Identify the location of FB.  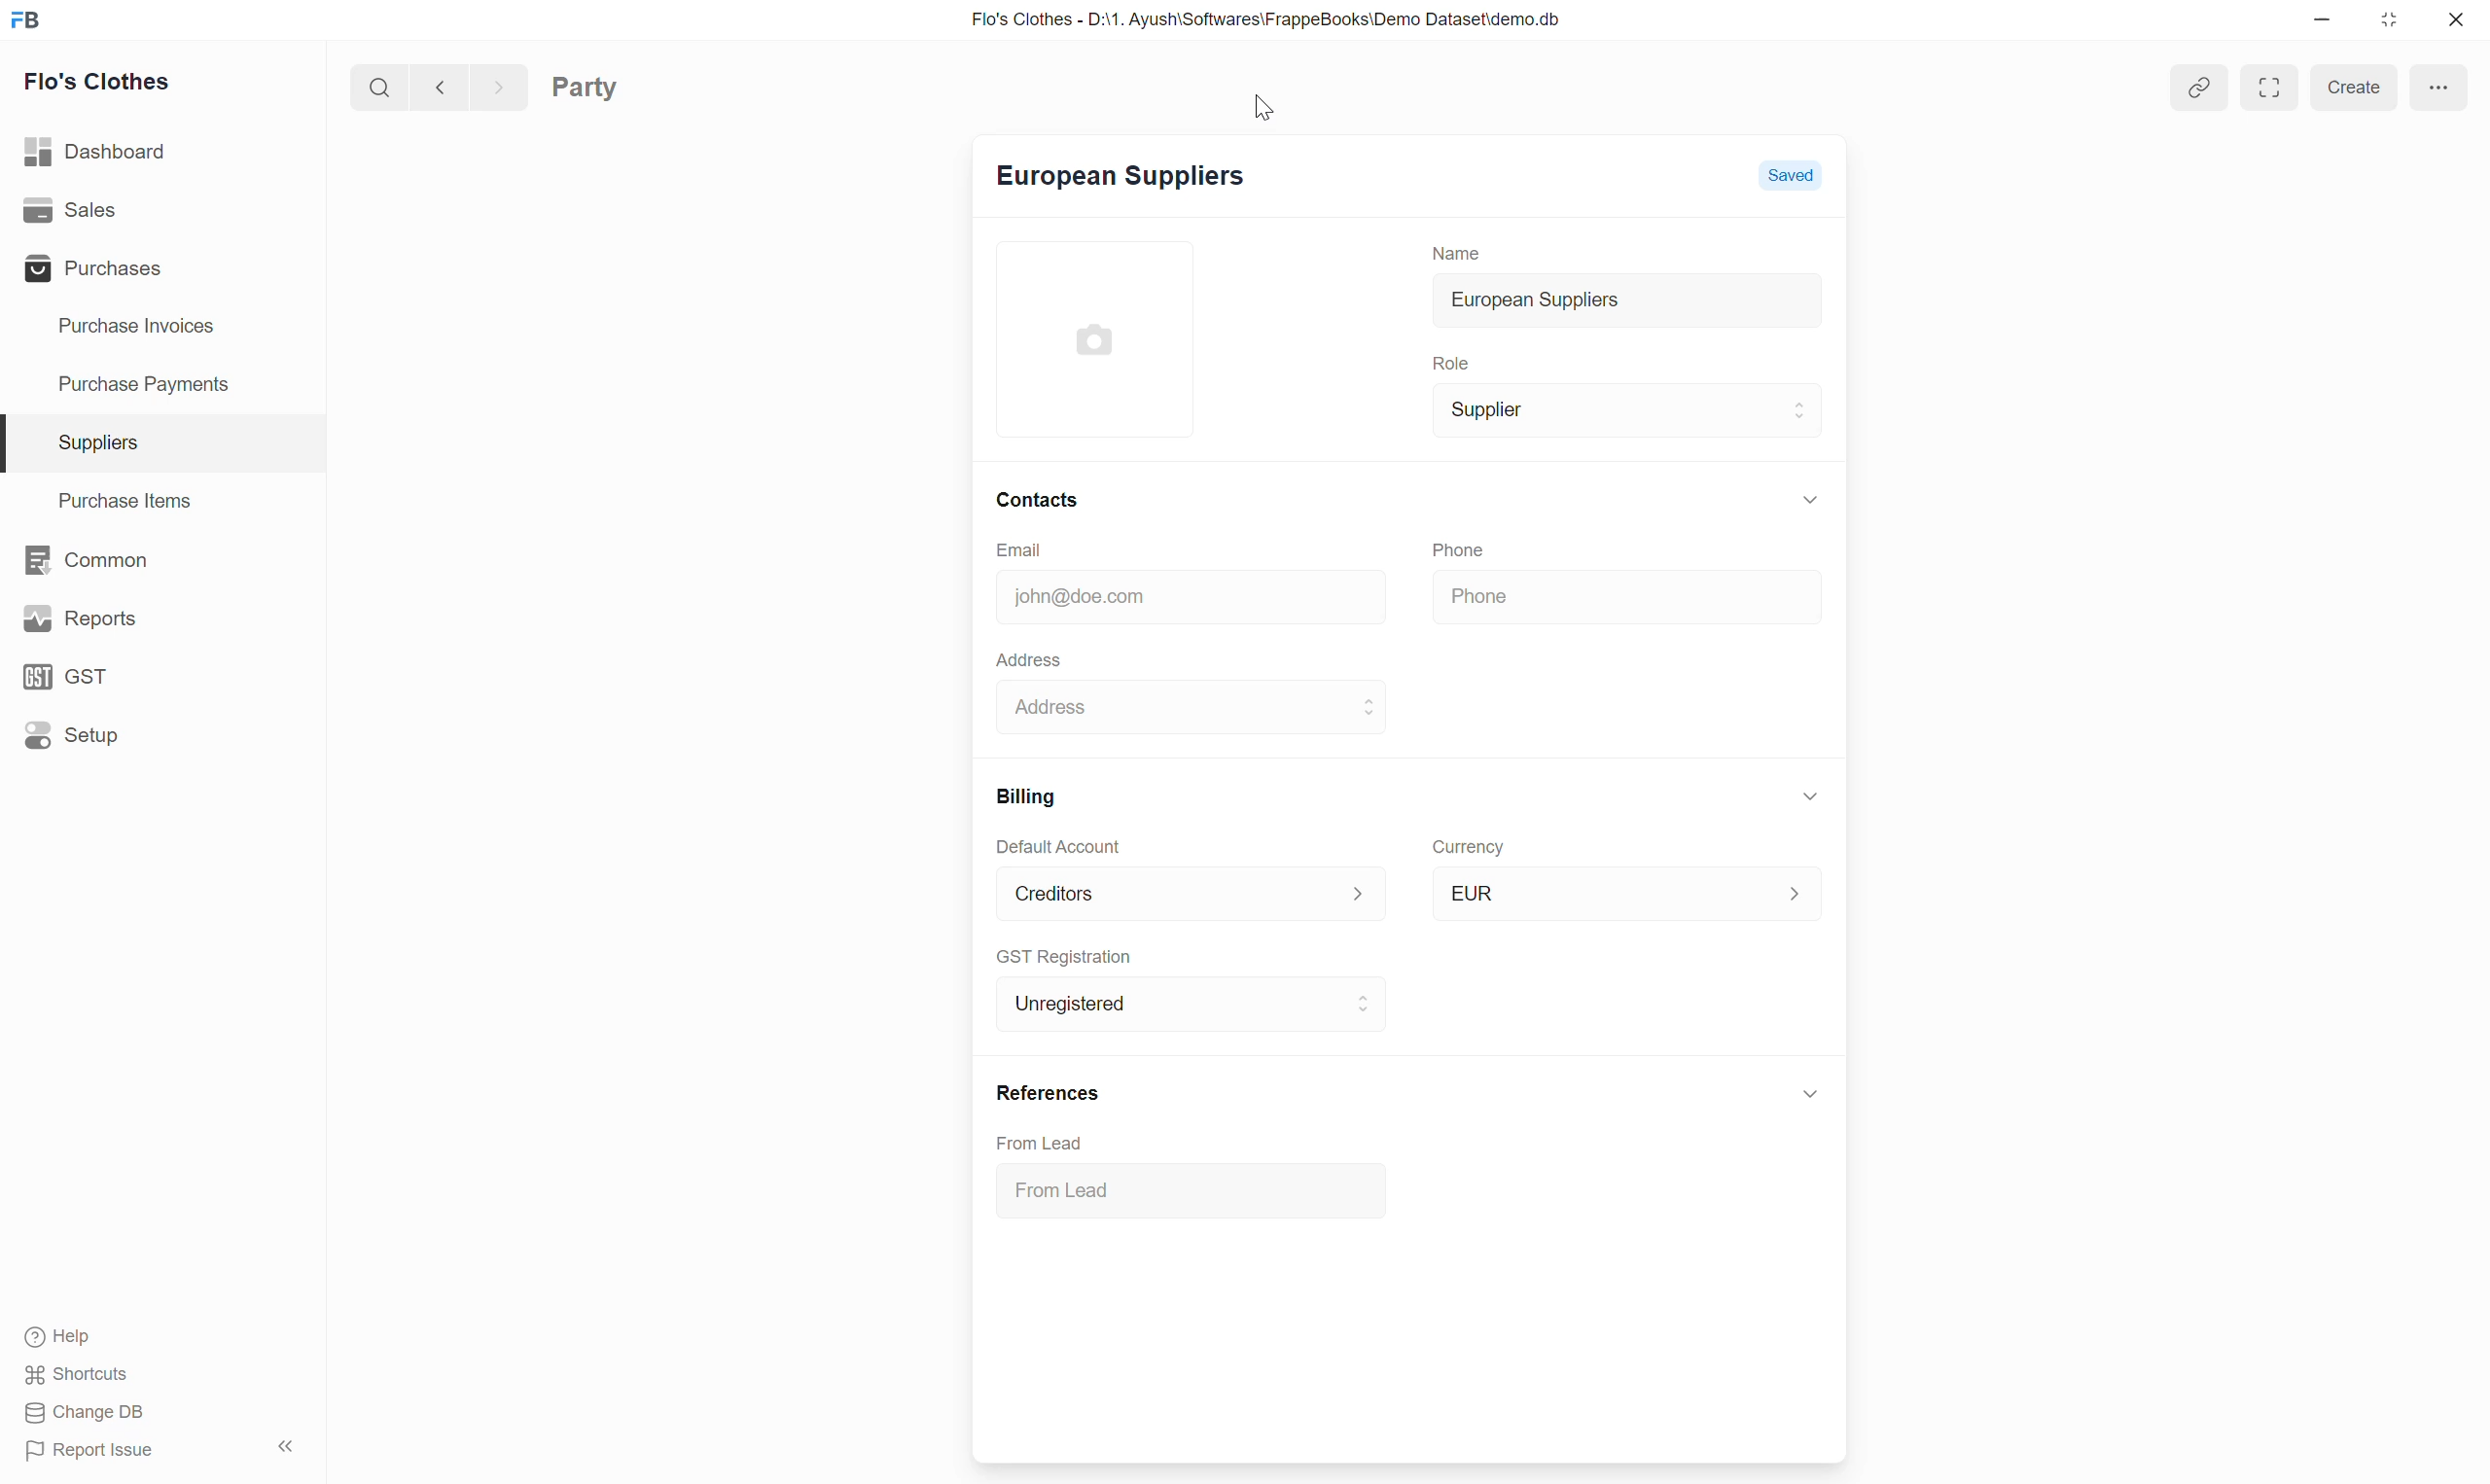
(26, 19).